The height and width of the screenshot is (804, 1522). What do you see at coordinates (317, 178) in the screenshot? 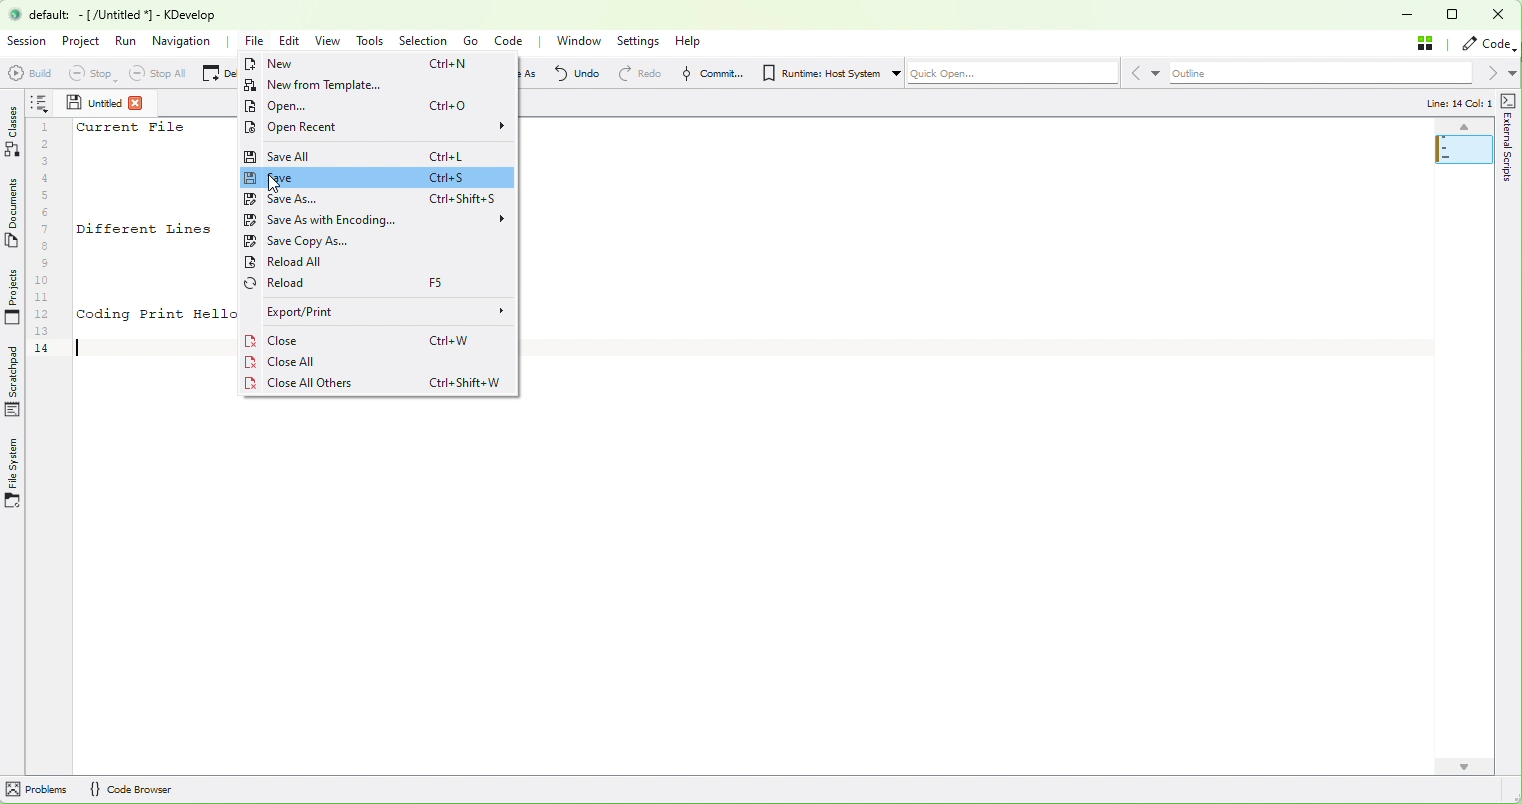
I see `Save` at bounding box center [317, 178].